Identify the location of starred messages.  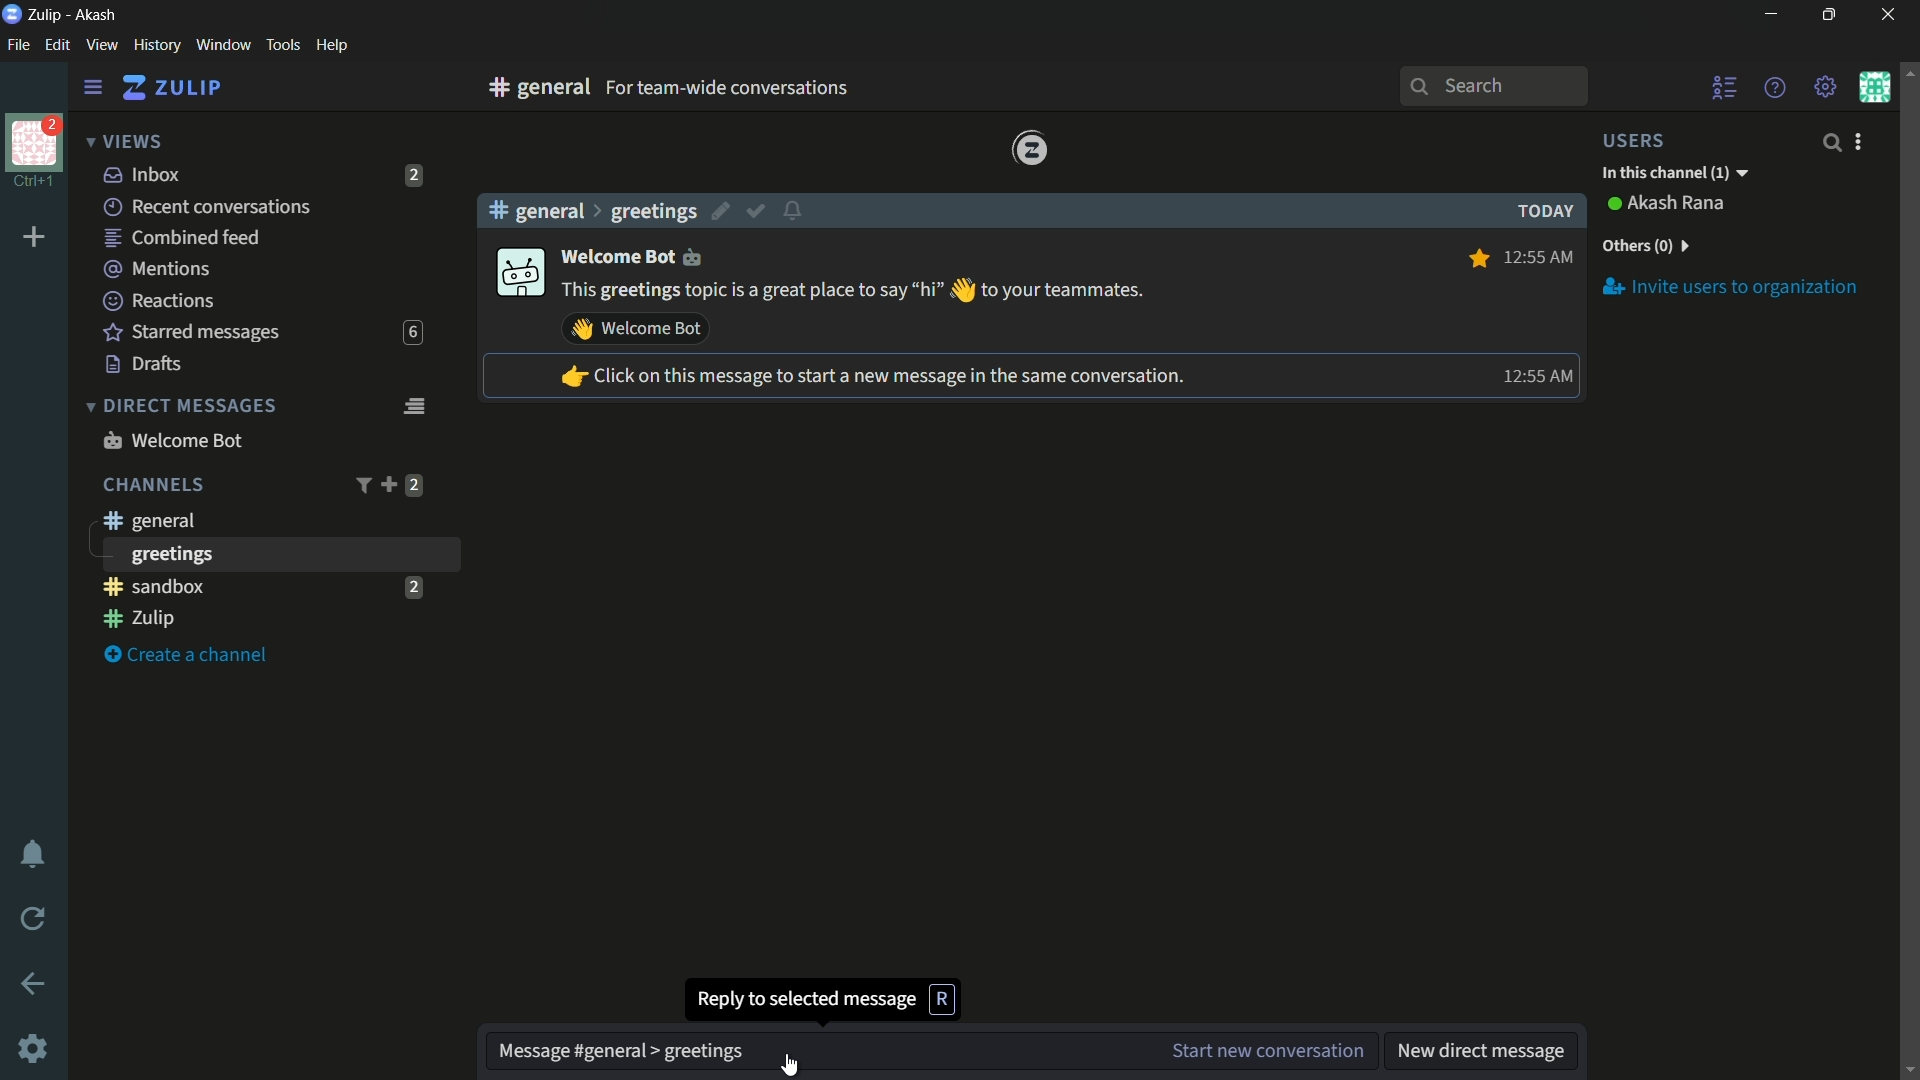
(192, 333).